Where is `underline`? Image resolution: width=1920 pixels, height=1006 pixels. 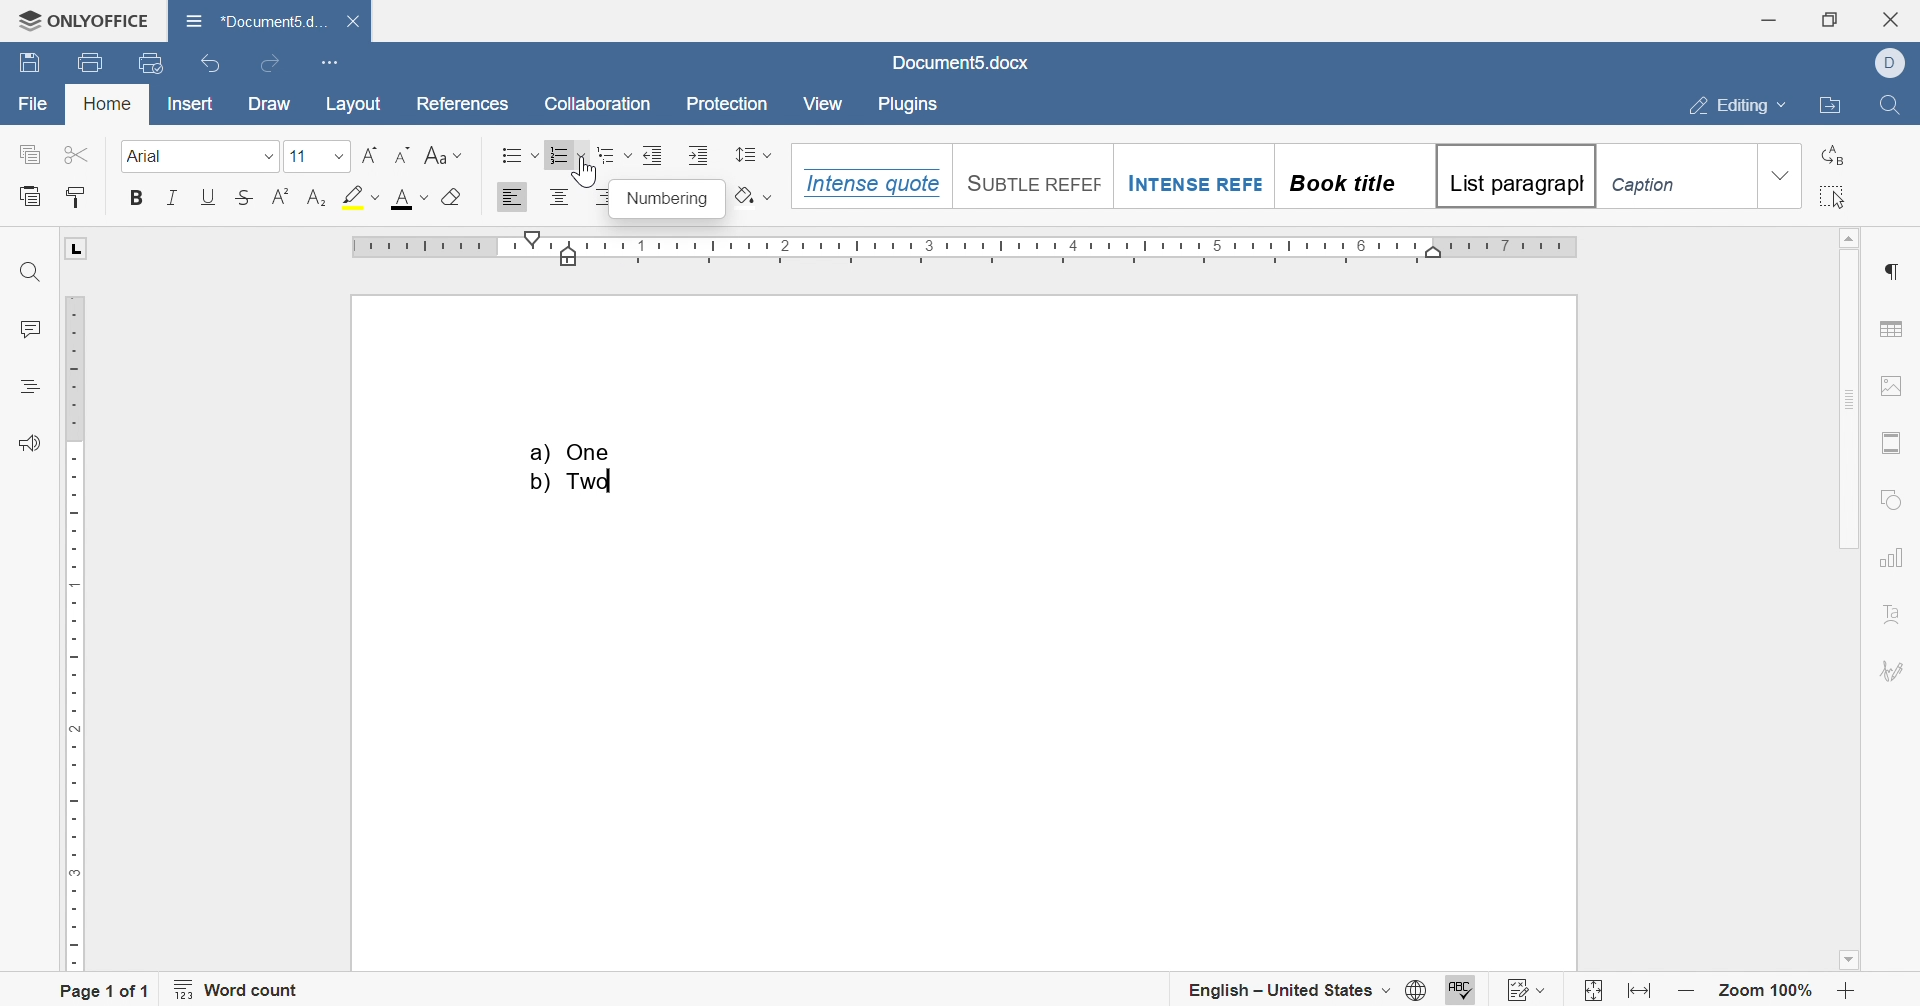
underline is located at coordinates (213, 194).